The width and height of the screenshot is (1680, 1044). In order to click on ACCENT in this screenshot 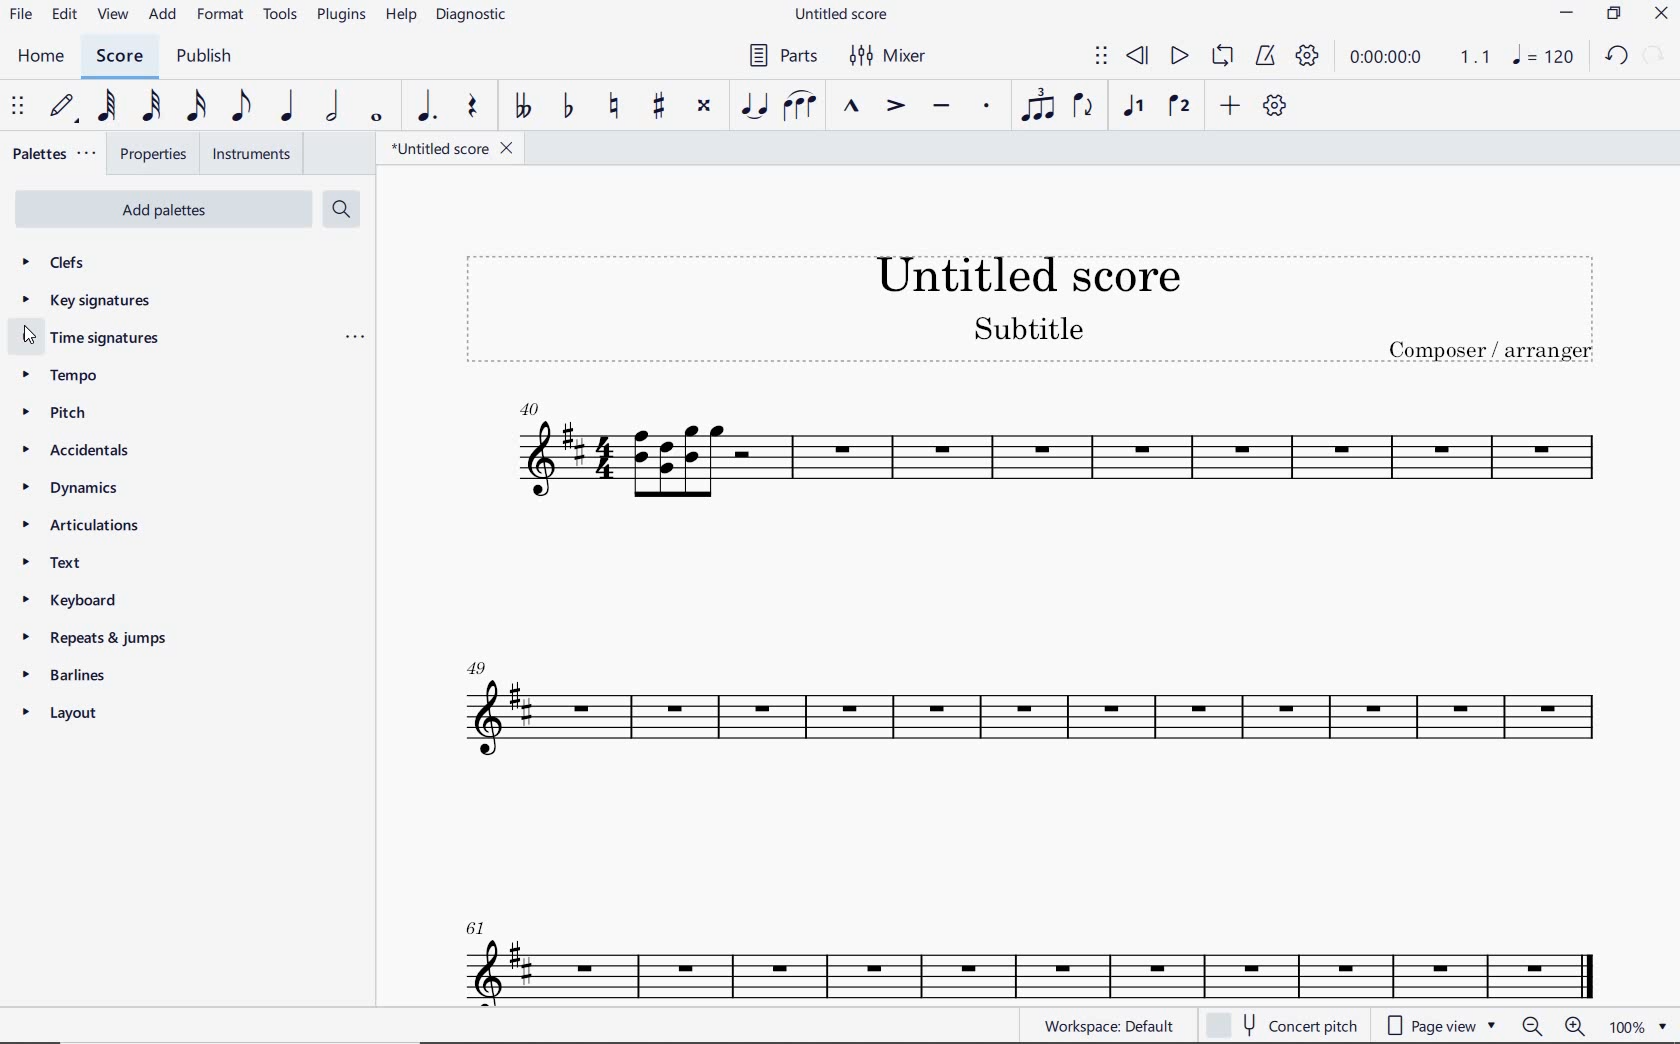, I will do `click(895, 107)`.